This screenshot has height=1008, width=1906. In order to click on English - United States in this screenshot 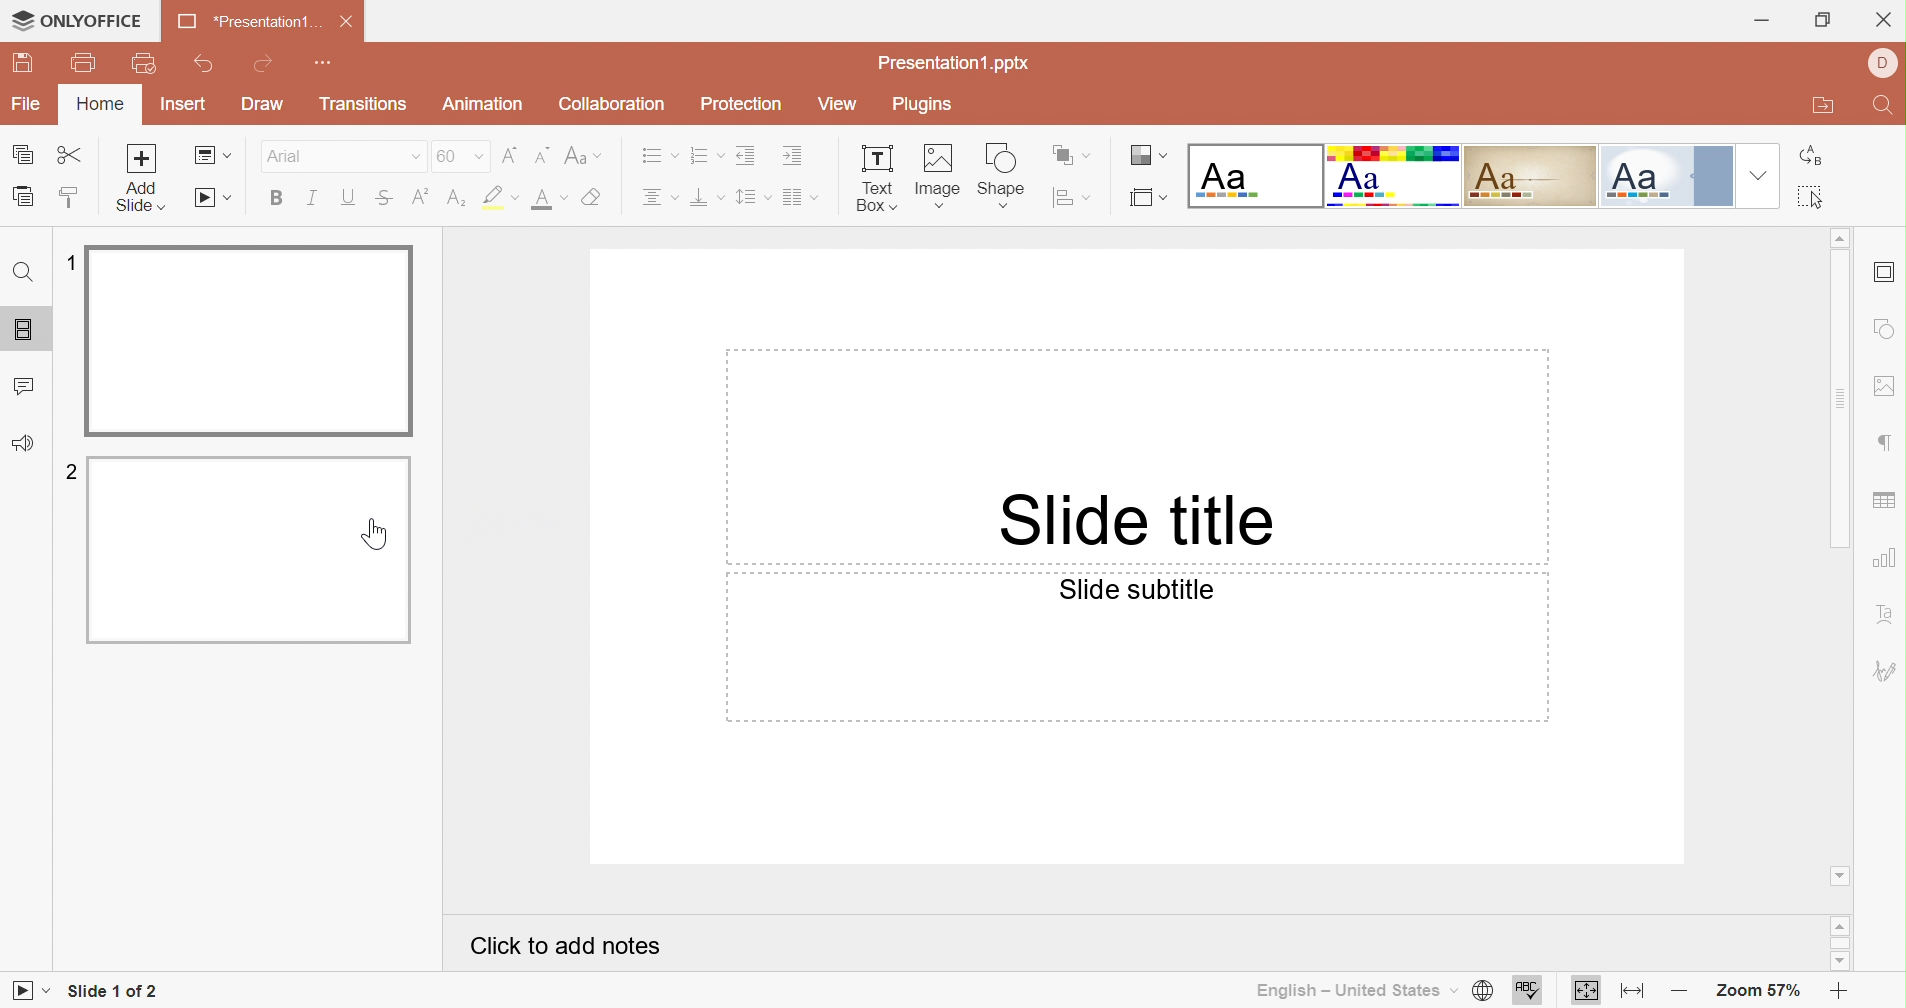, I will do `click(1347, 989)`.